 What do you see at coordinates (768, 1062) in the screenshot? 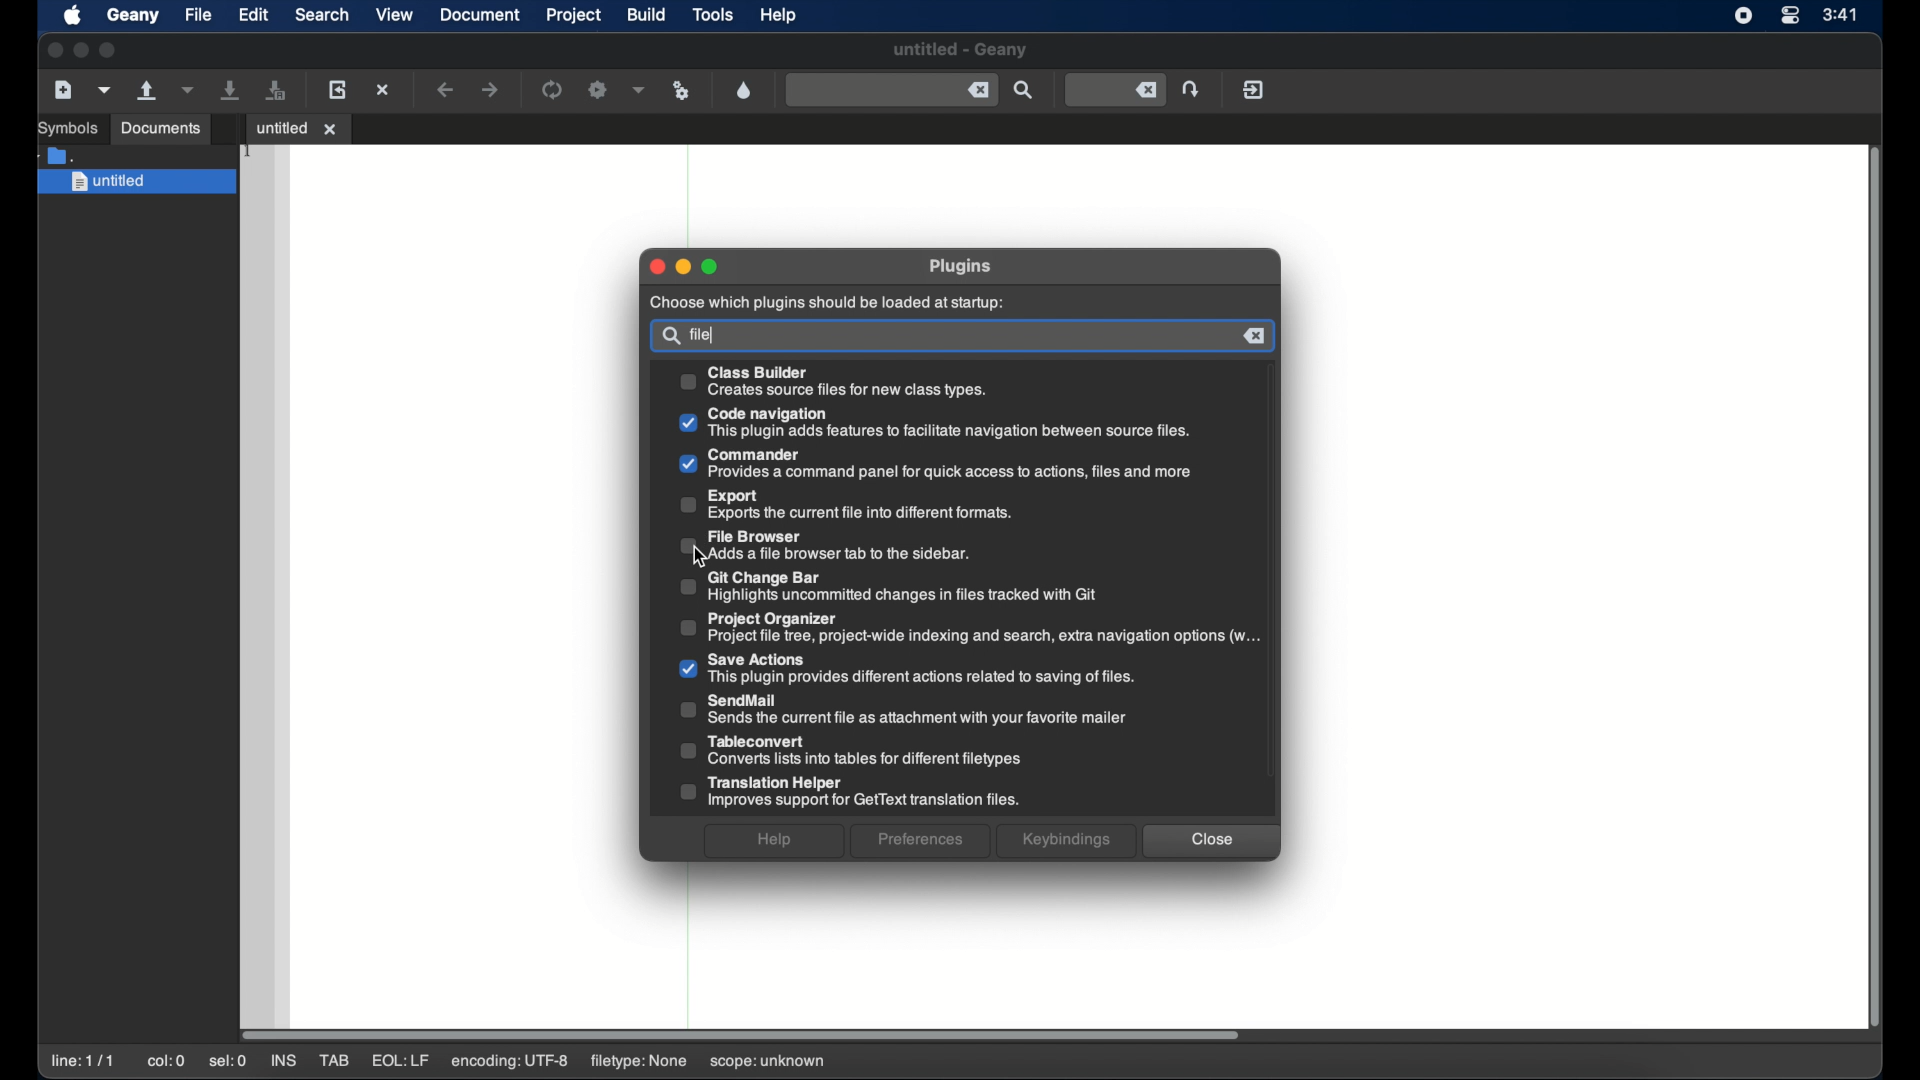
I see `scope: unknown` at bounding box center [768, 1062].